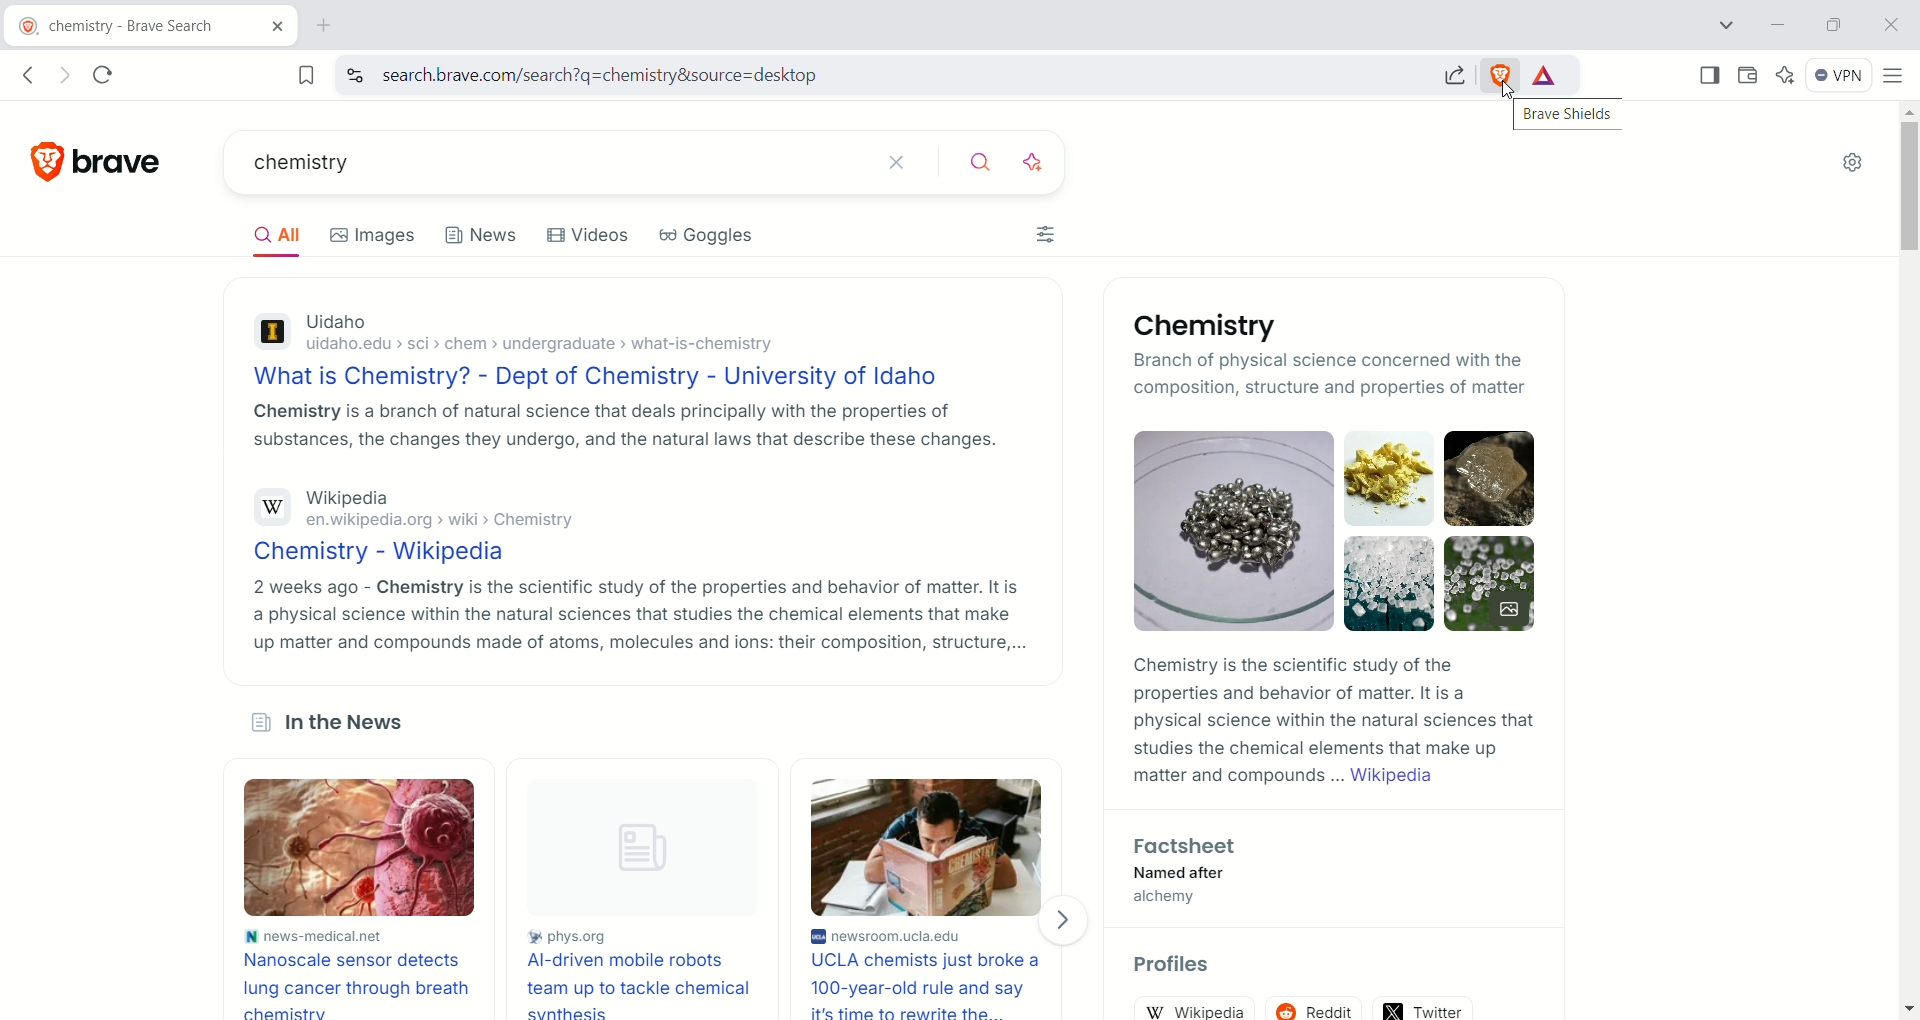  Describe the element at coordinates (932, 986) in the screenshot. I see `UCLA chemists just broke a 100-year old rule and say it's time to rewrite the` at that location.